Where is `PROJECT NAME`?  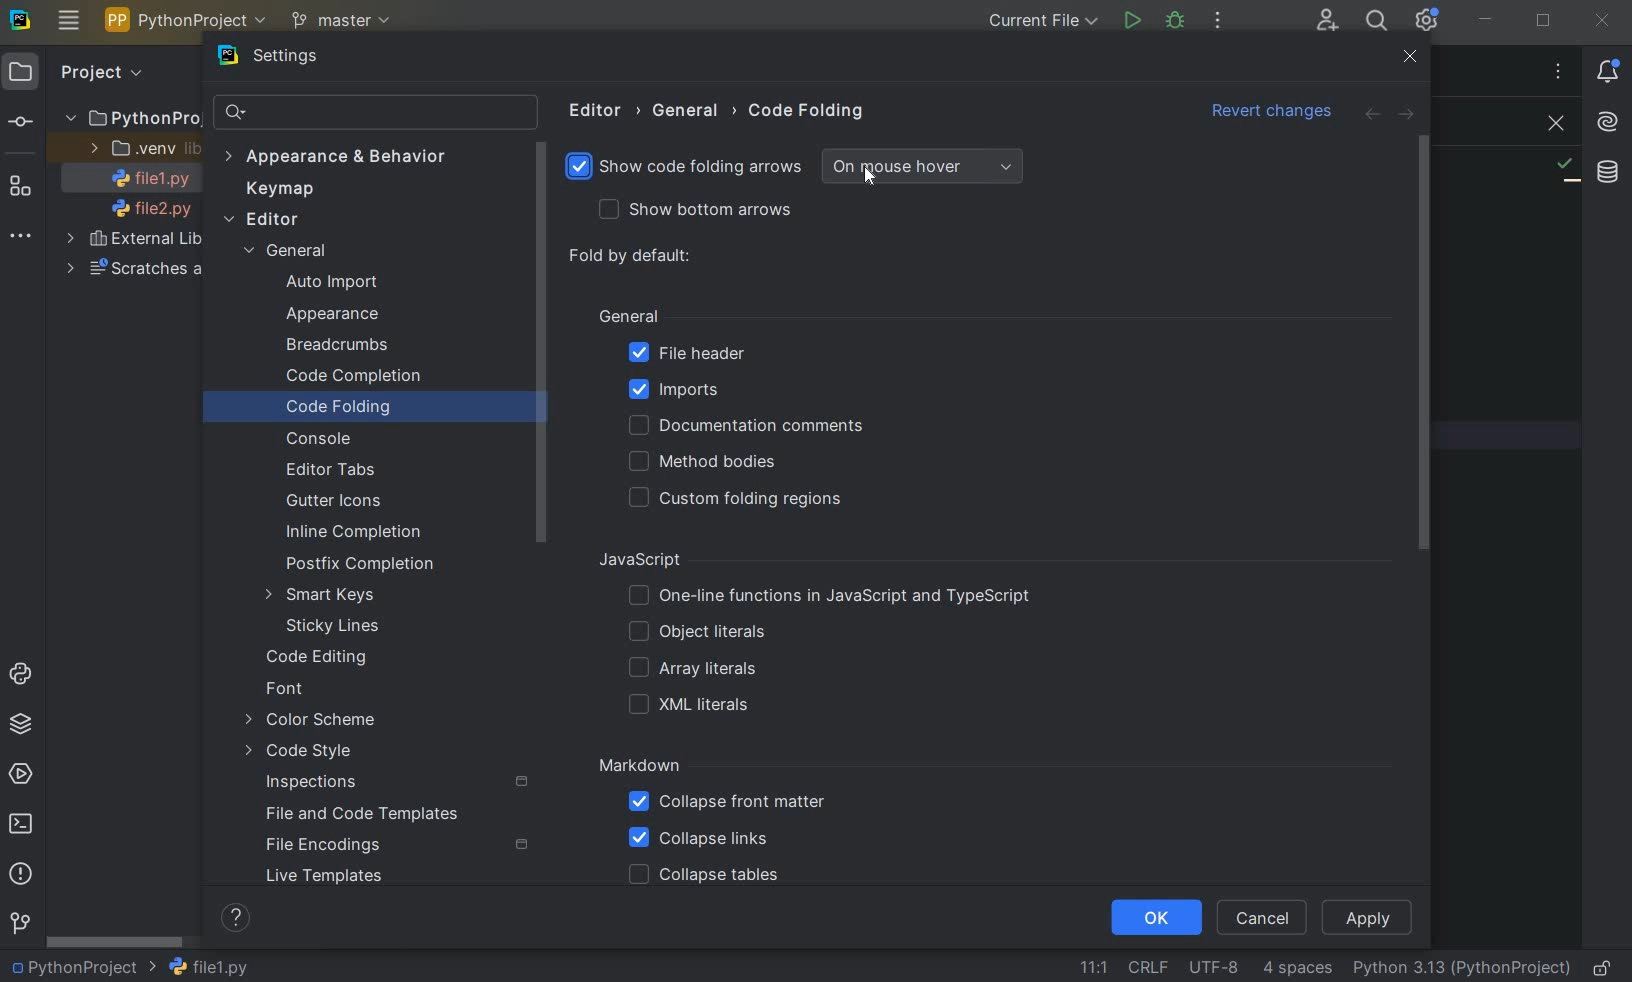 PROJECT NAME is located at coordinates (82, 968).